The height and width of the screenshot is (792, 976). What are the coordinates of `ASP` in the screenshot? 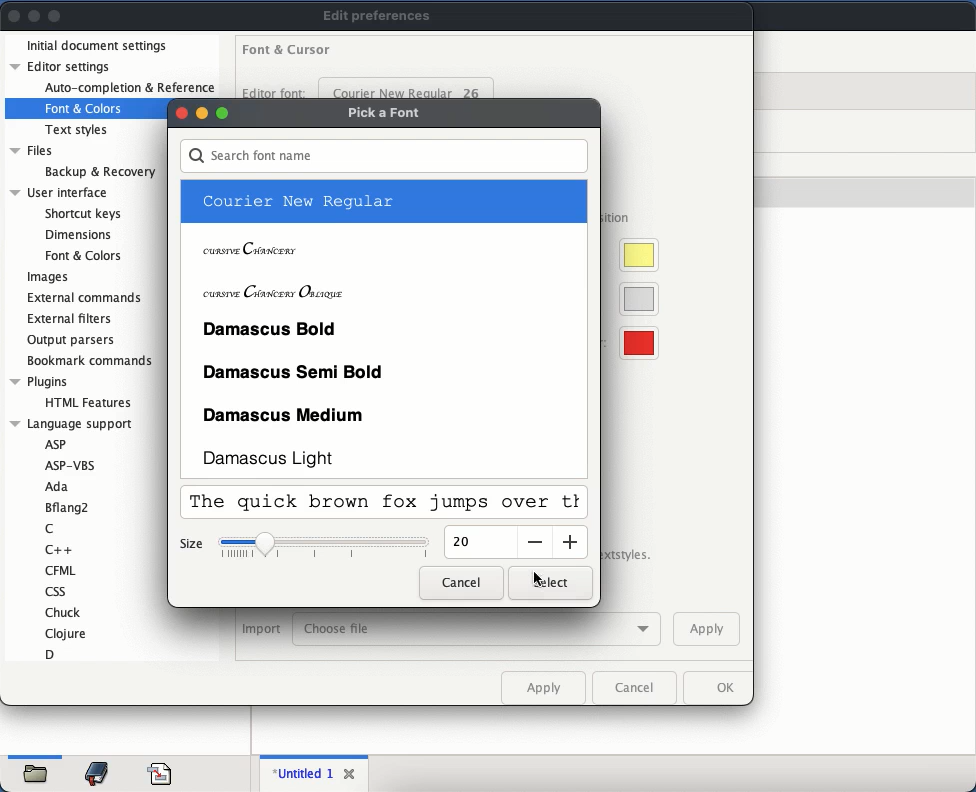 It's located at (58, 444).